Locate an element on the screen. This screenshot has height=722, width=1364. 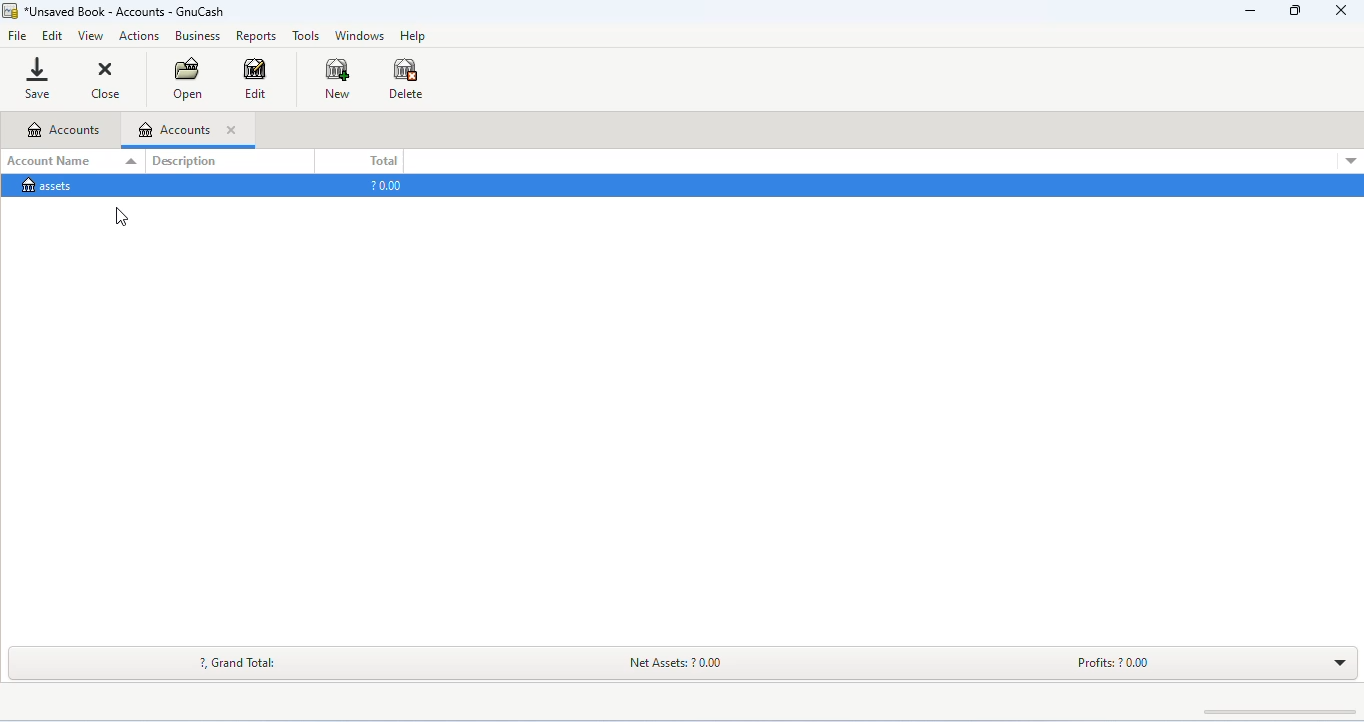
drop down is located at coordinates (131, 161).